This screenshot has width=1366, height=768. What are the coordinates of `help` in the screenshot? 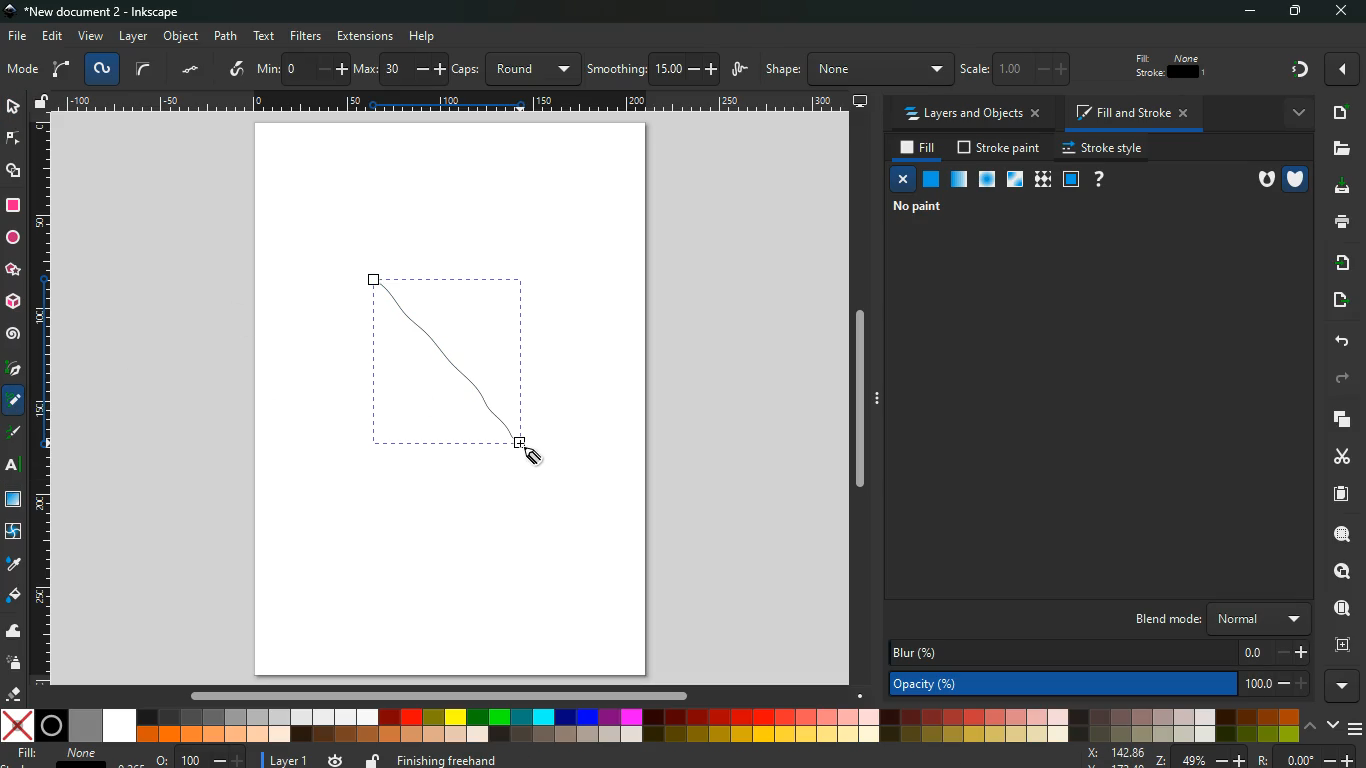 It's located at (1103, 180).